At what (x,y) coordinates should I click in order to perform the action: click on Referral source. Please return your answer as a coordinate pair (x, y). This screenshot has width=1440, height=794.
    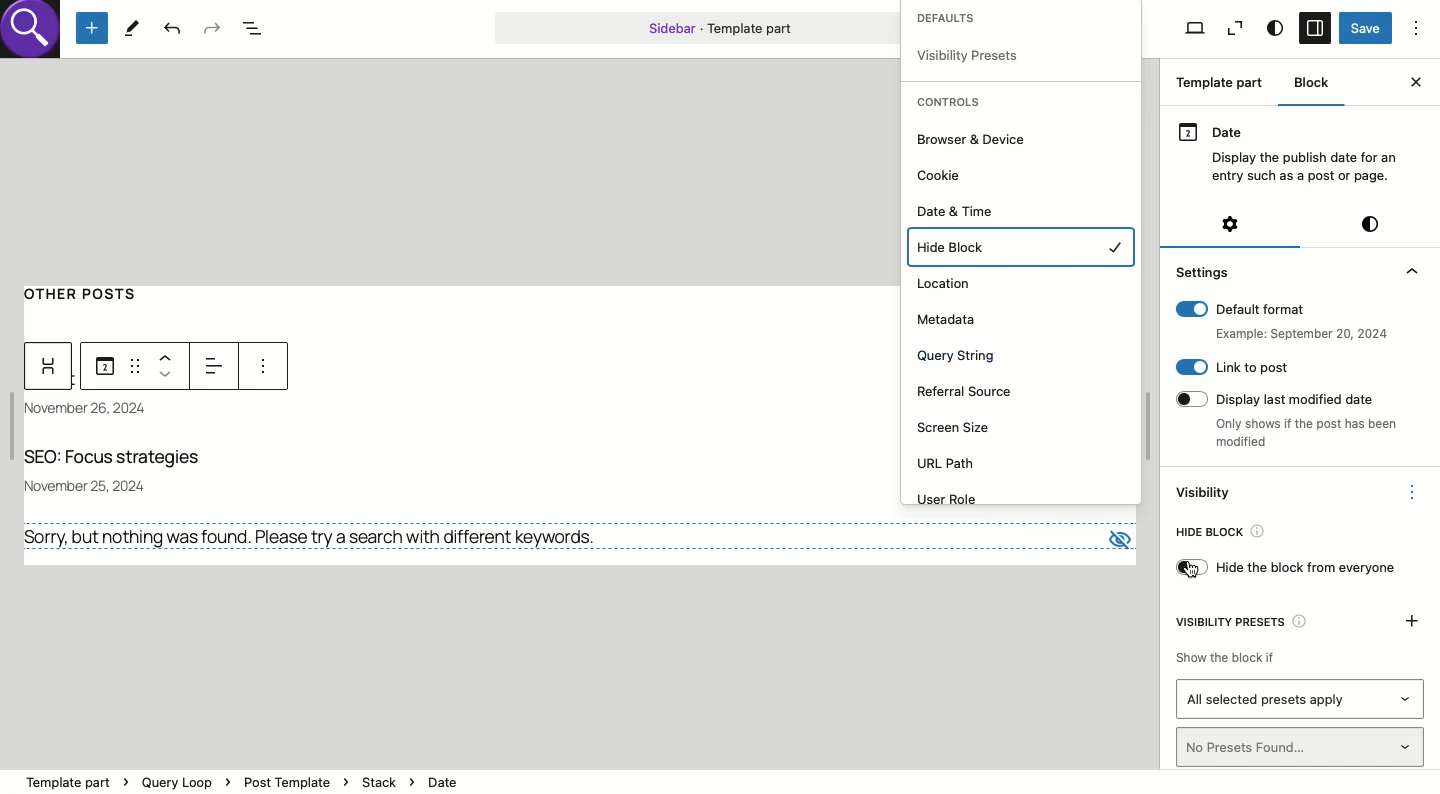
    Looking at the image, I should click on (969, 392).